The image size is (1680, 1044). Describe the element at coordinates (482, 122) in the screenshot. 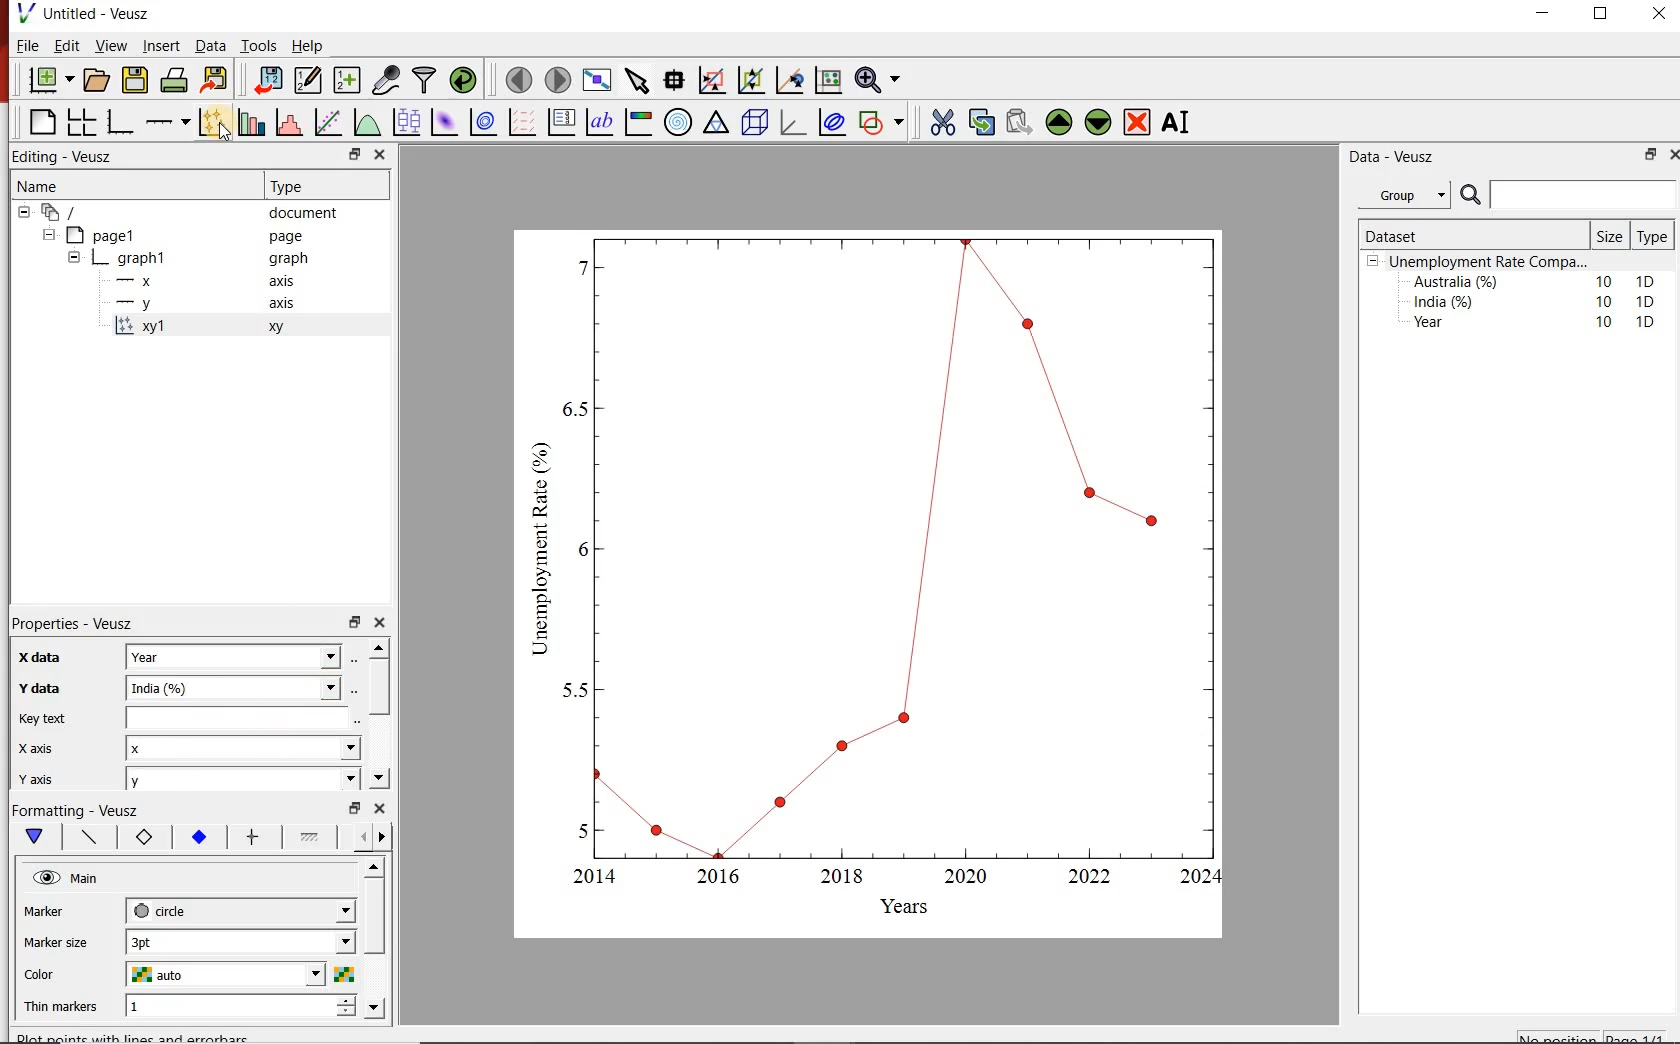

I see `plot 2d datasets as contours` at that location.